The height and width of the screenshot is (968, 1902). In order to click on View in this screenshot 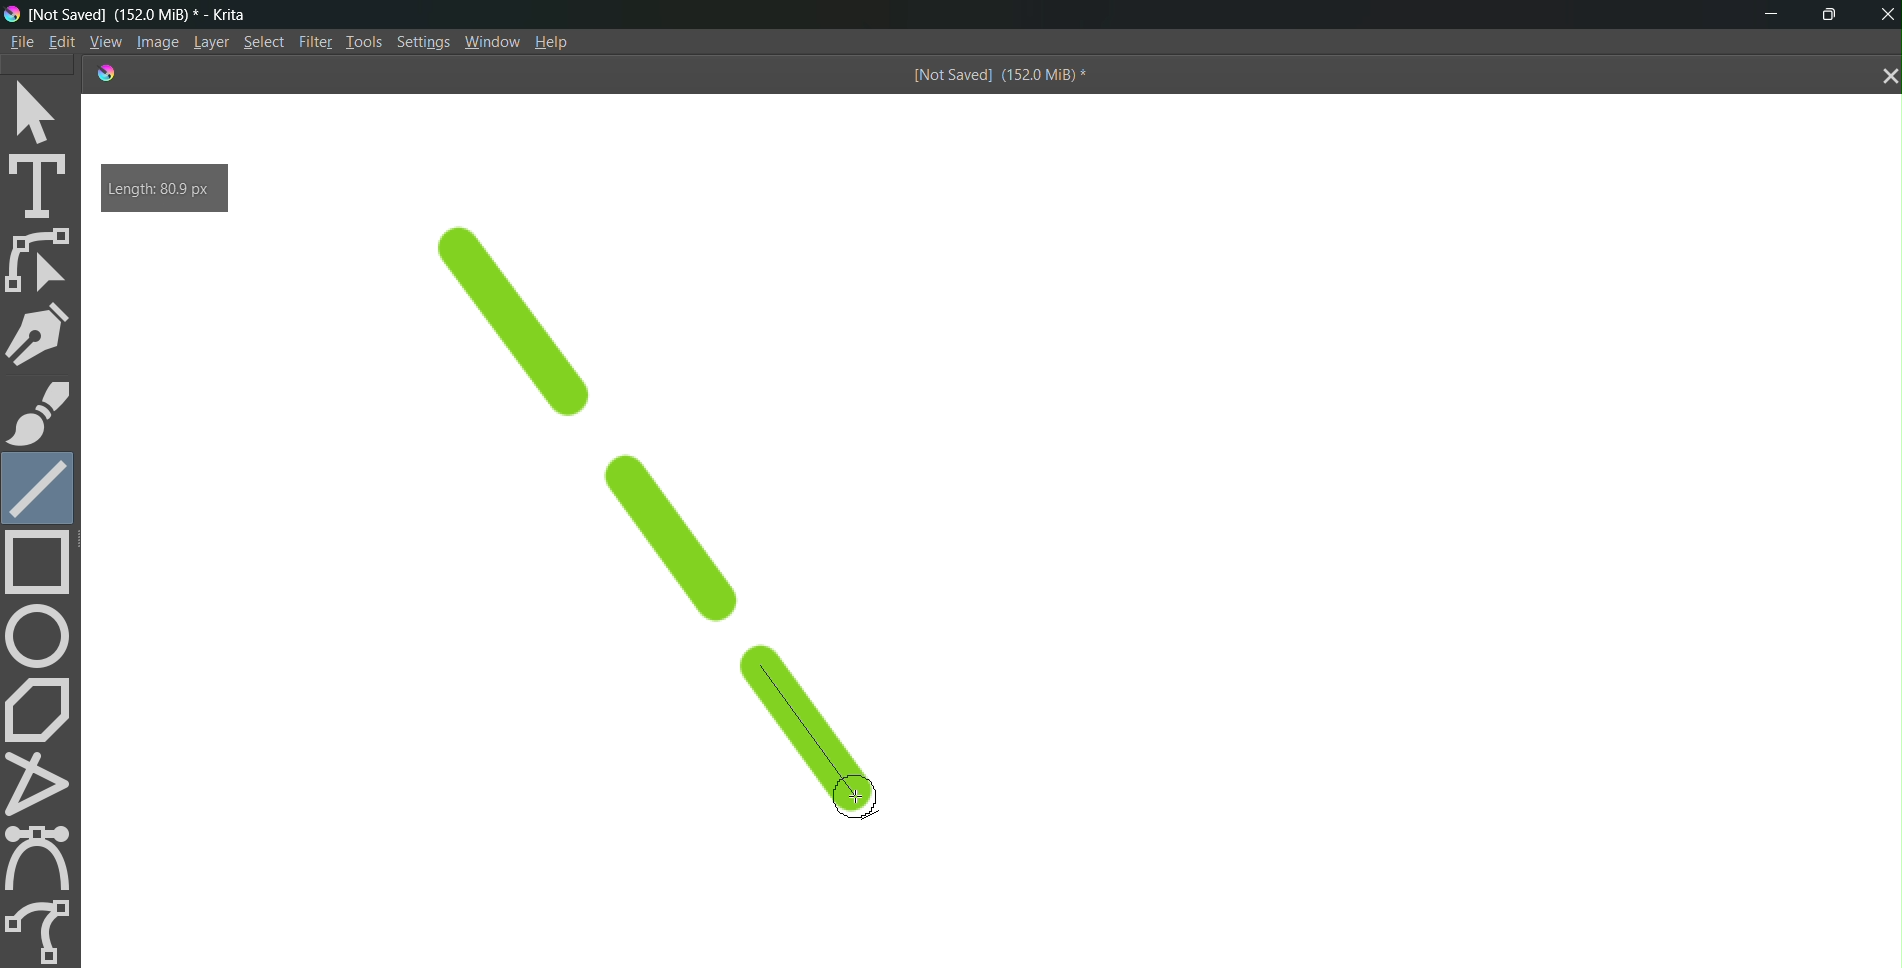, I will do `click(103, 41)`.